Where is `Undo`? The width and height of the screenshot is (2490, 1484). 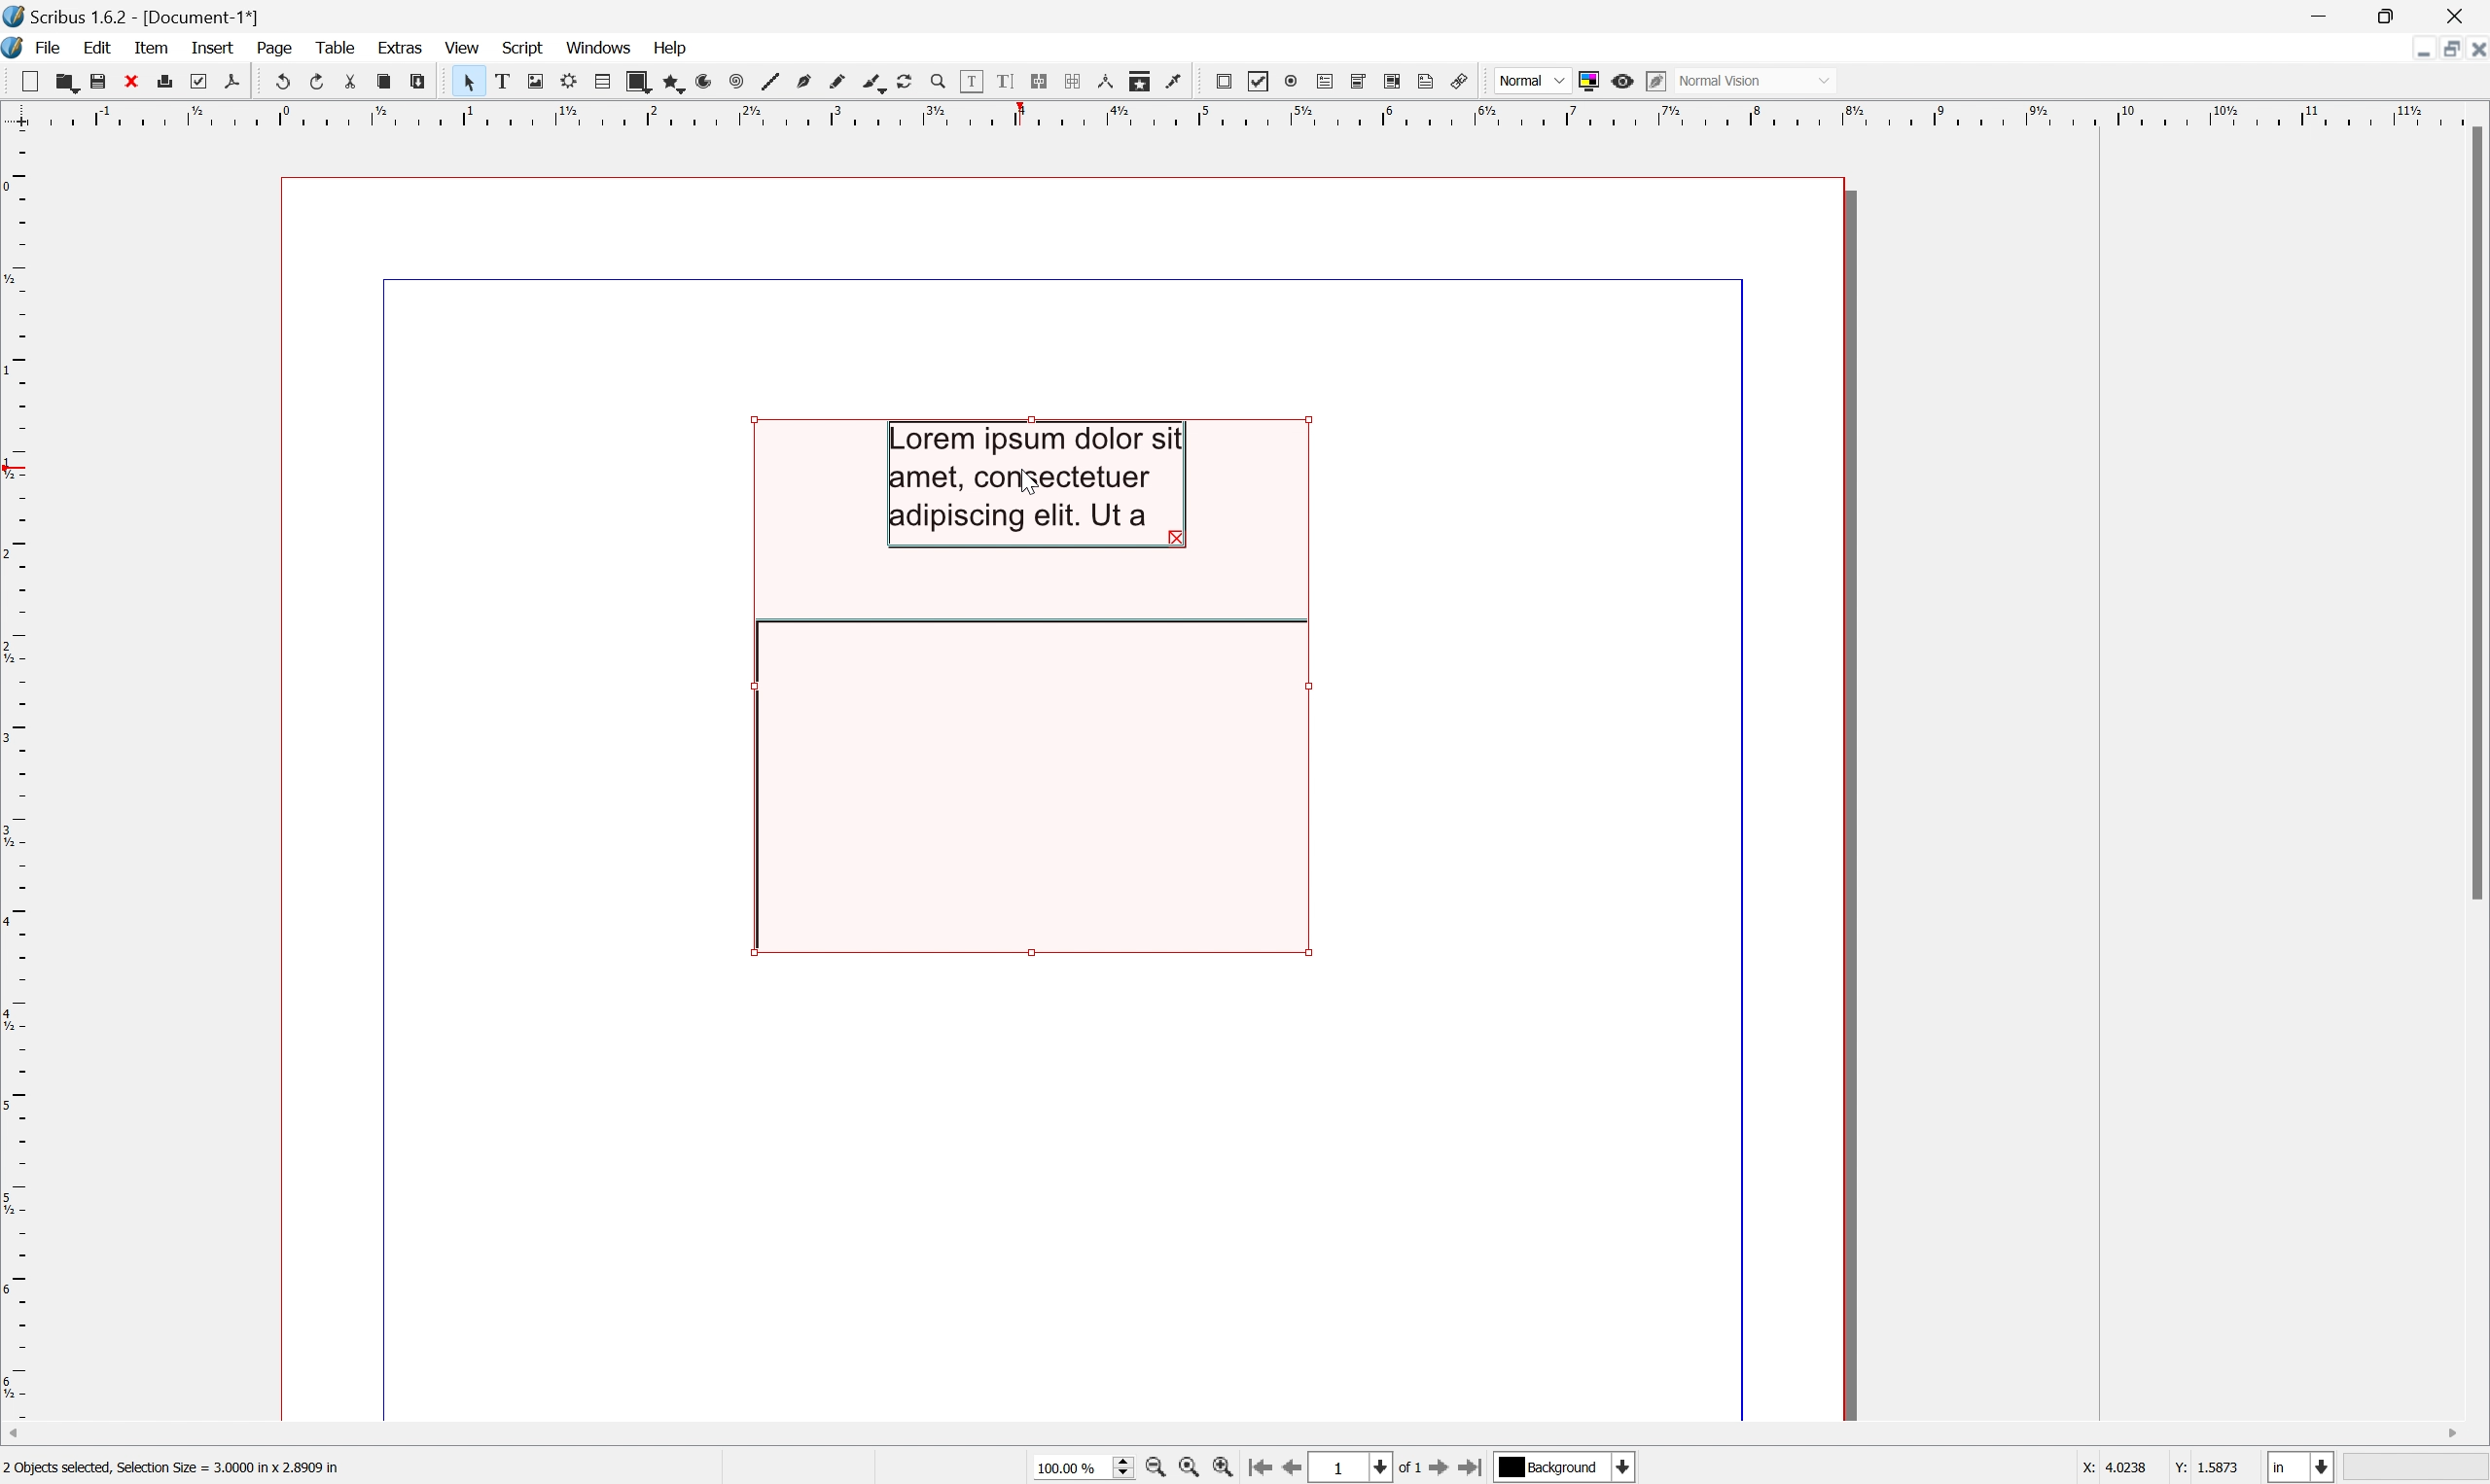
Undo is located at coordinates (276, 81).